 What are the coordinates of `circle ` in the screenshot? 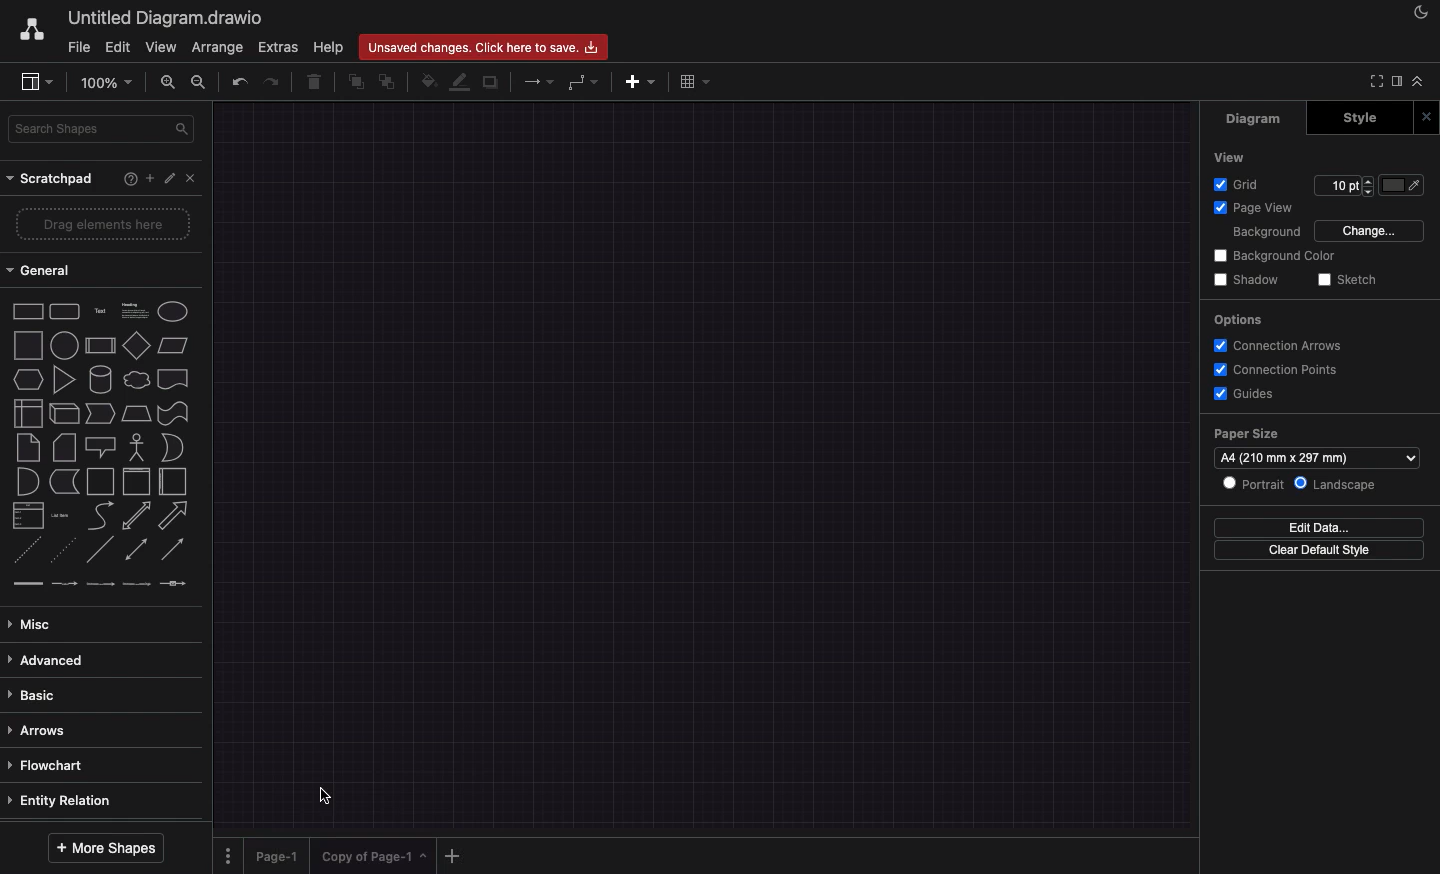 It's located at (66, 346).